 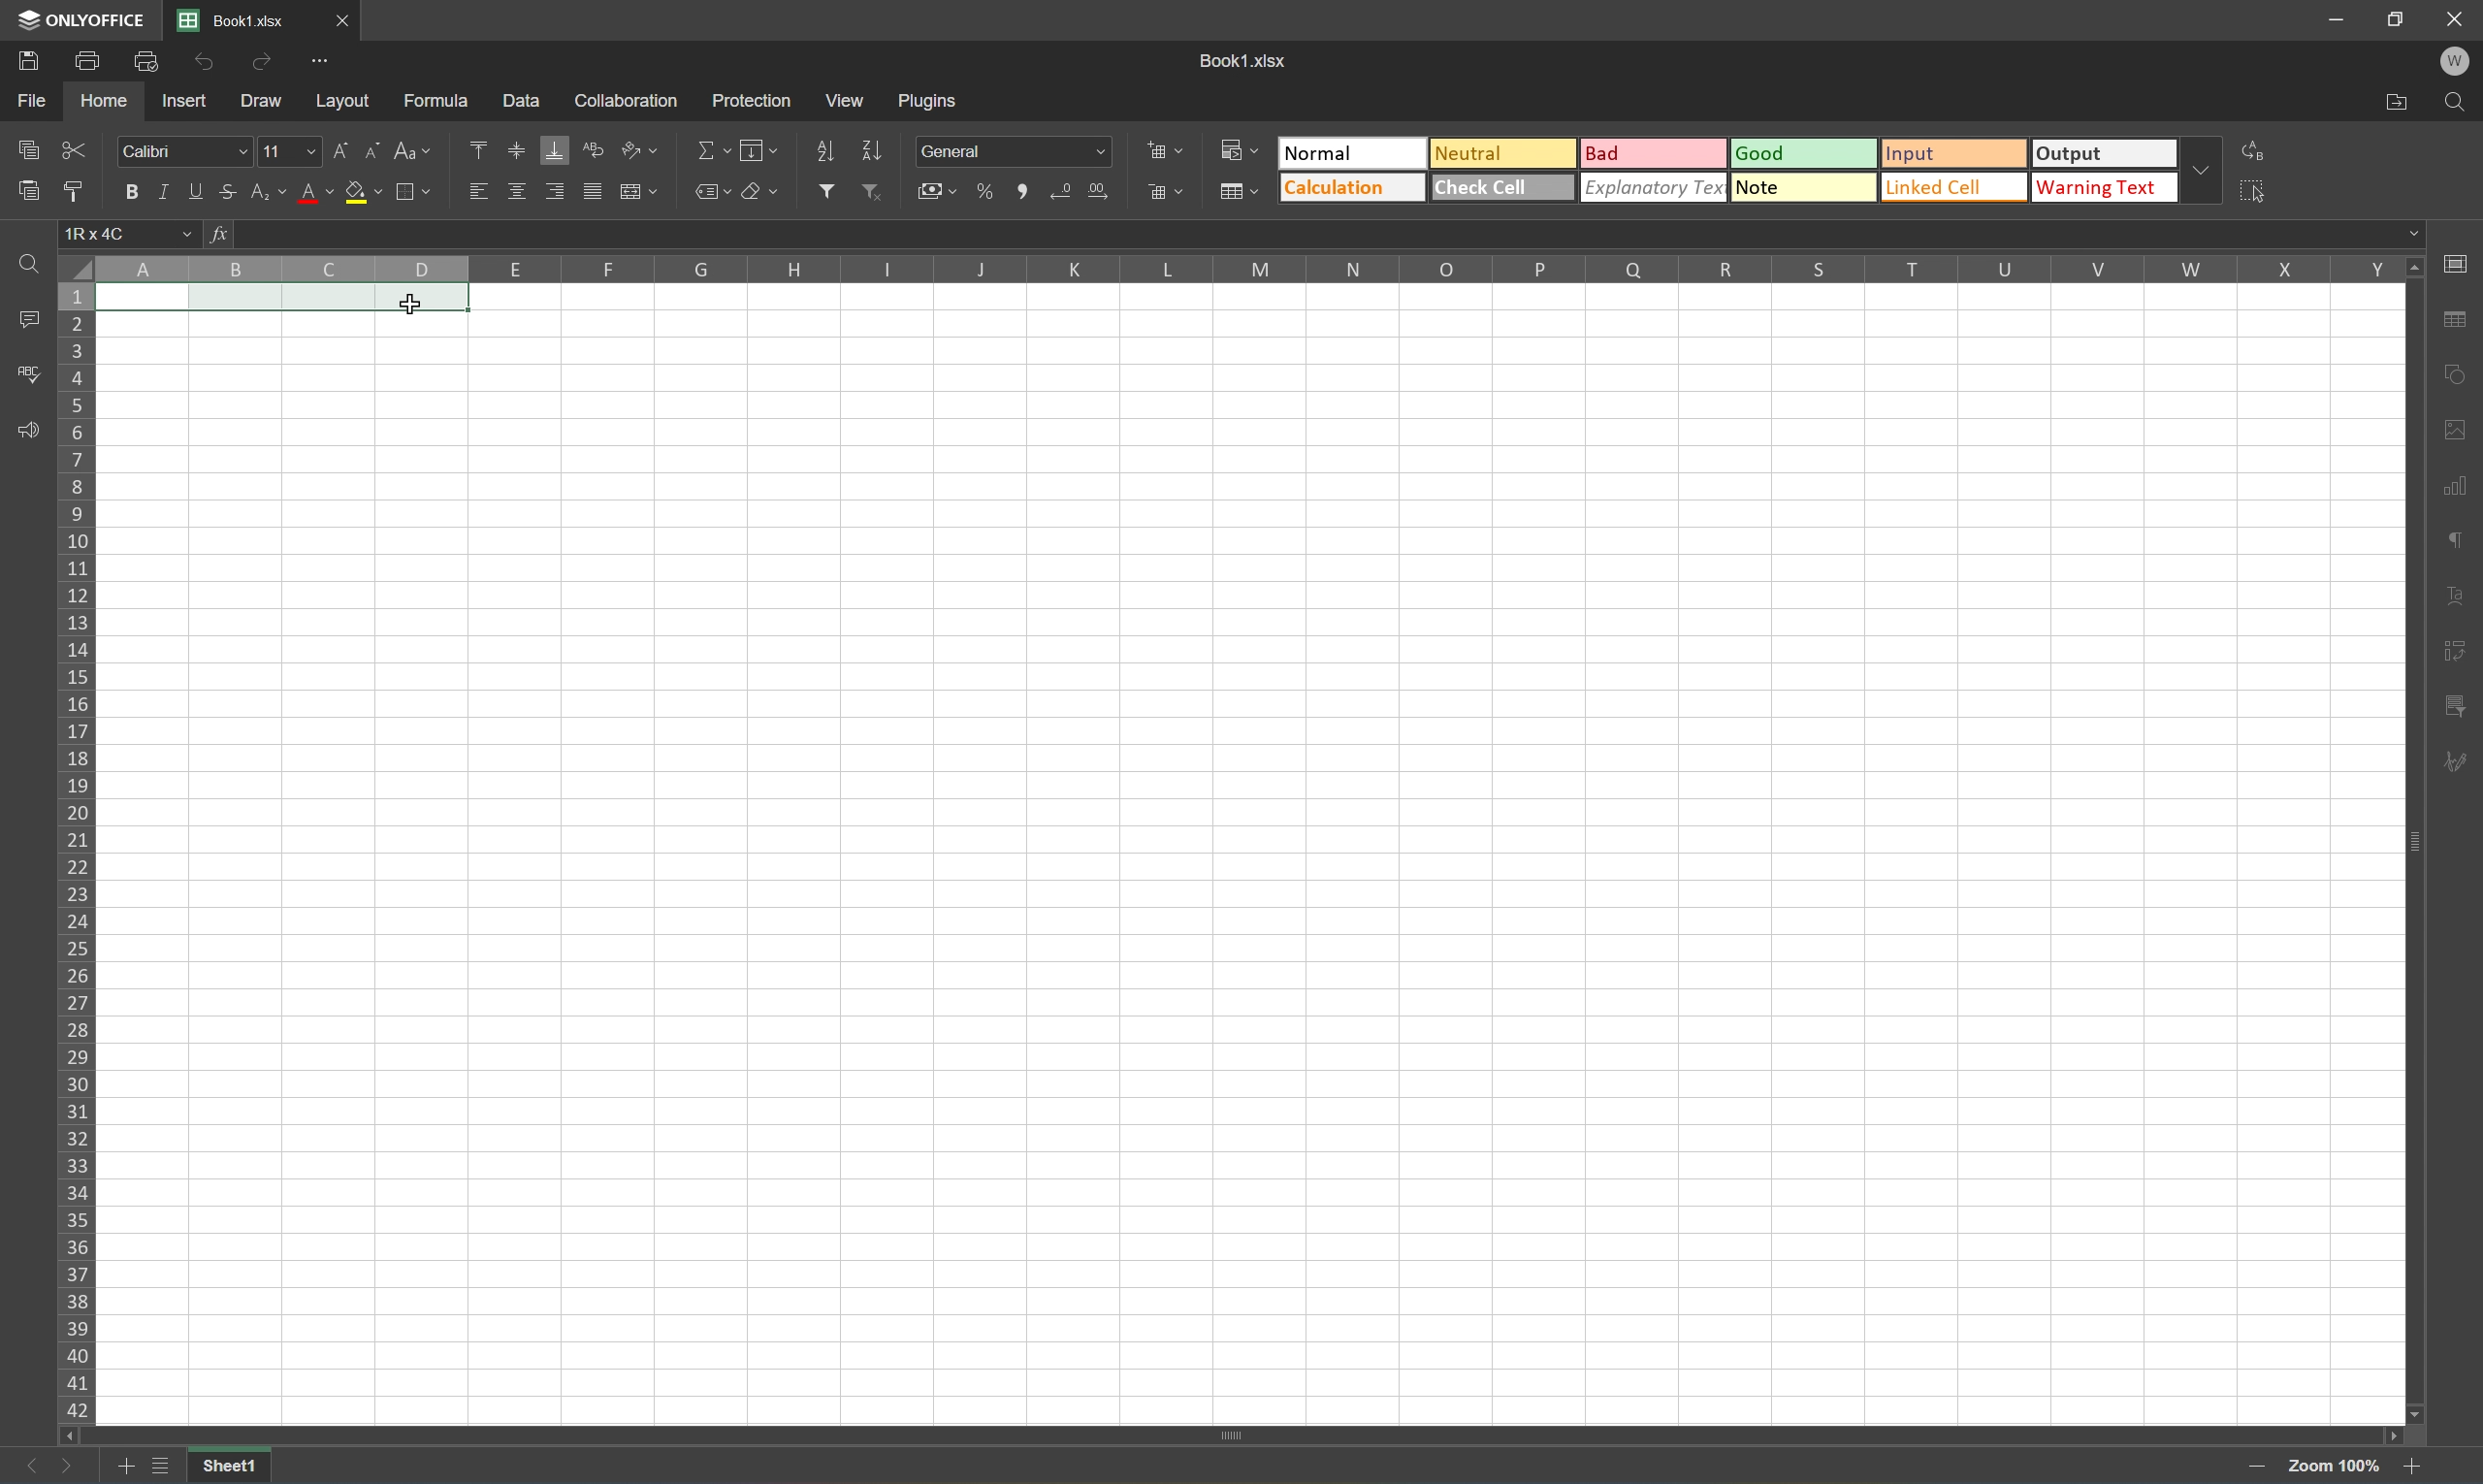 I want to click on Filter, so click(x=825, y=191).